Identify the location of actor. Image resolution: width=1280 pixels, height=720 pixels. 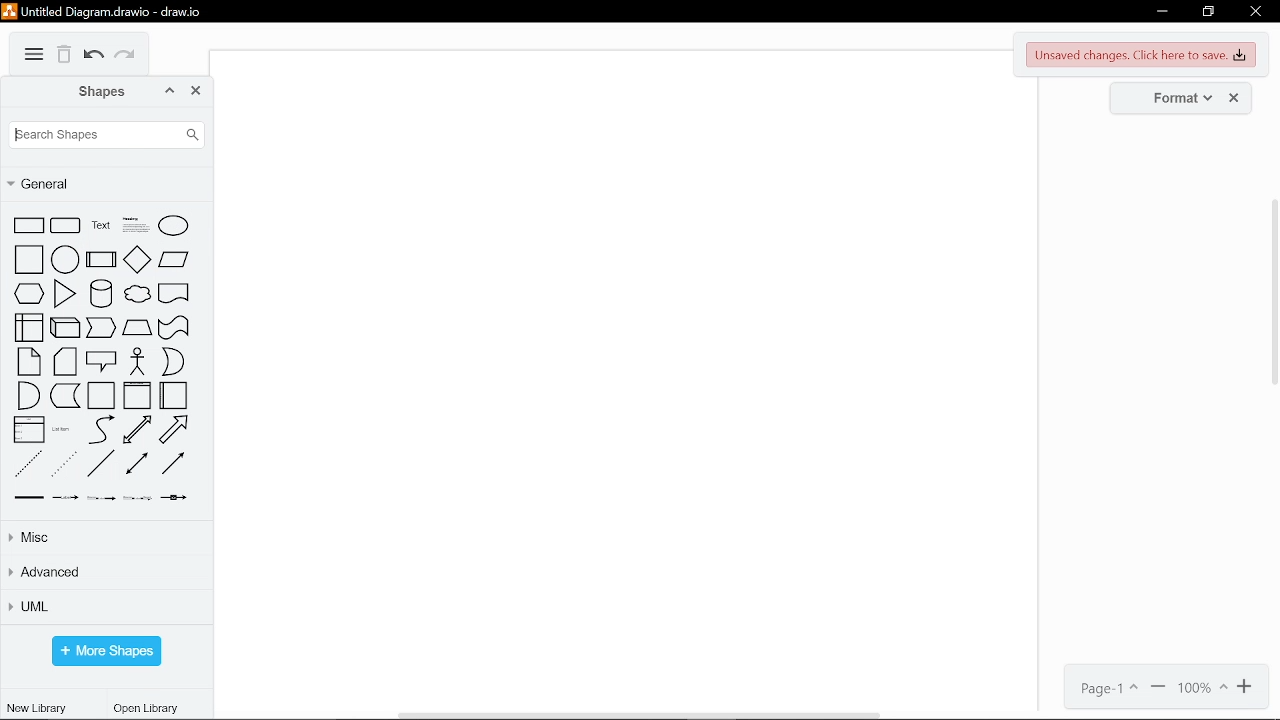
(138, 362).